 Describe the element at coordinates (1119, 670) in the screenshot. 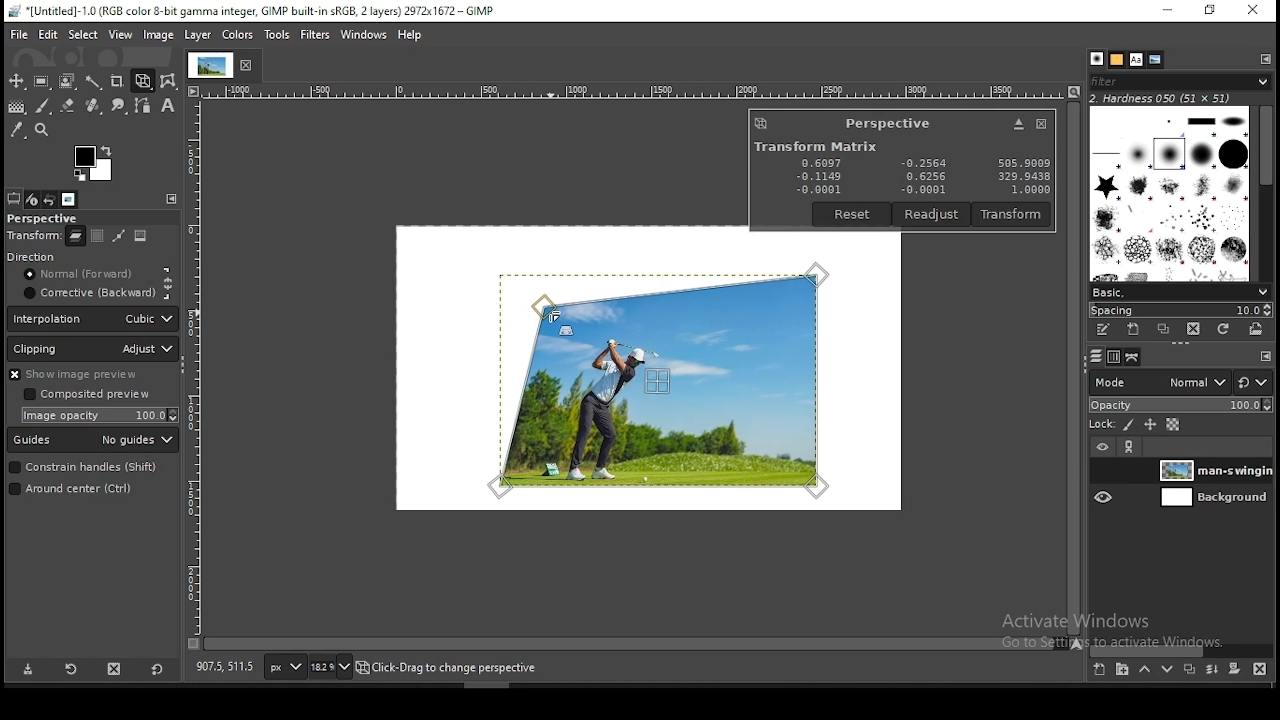

I see `new layer group` at that location.